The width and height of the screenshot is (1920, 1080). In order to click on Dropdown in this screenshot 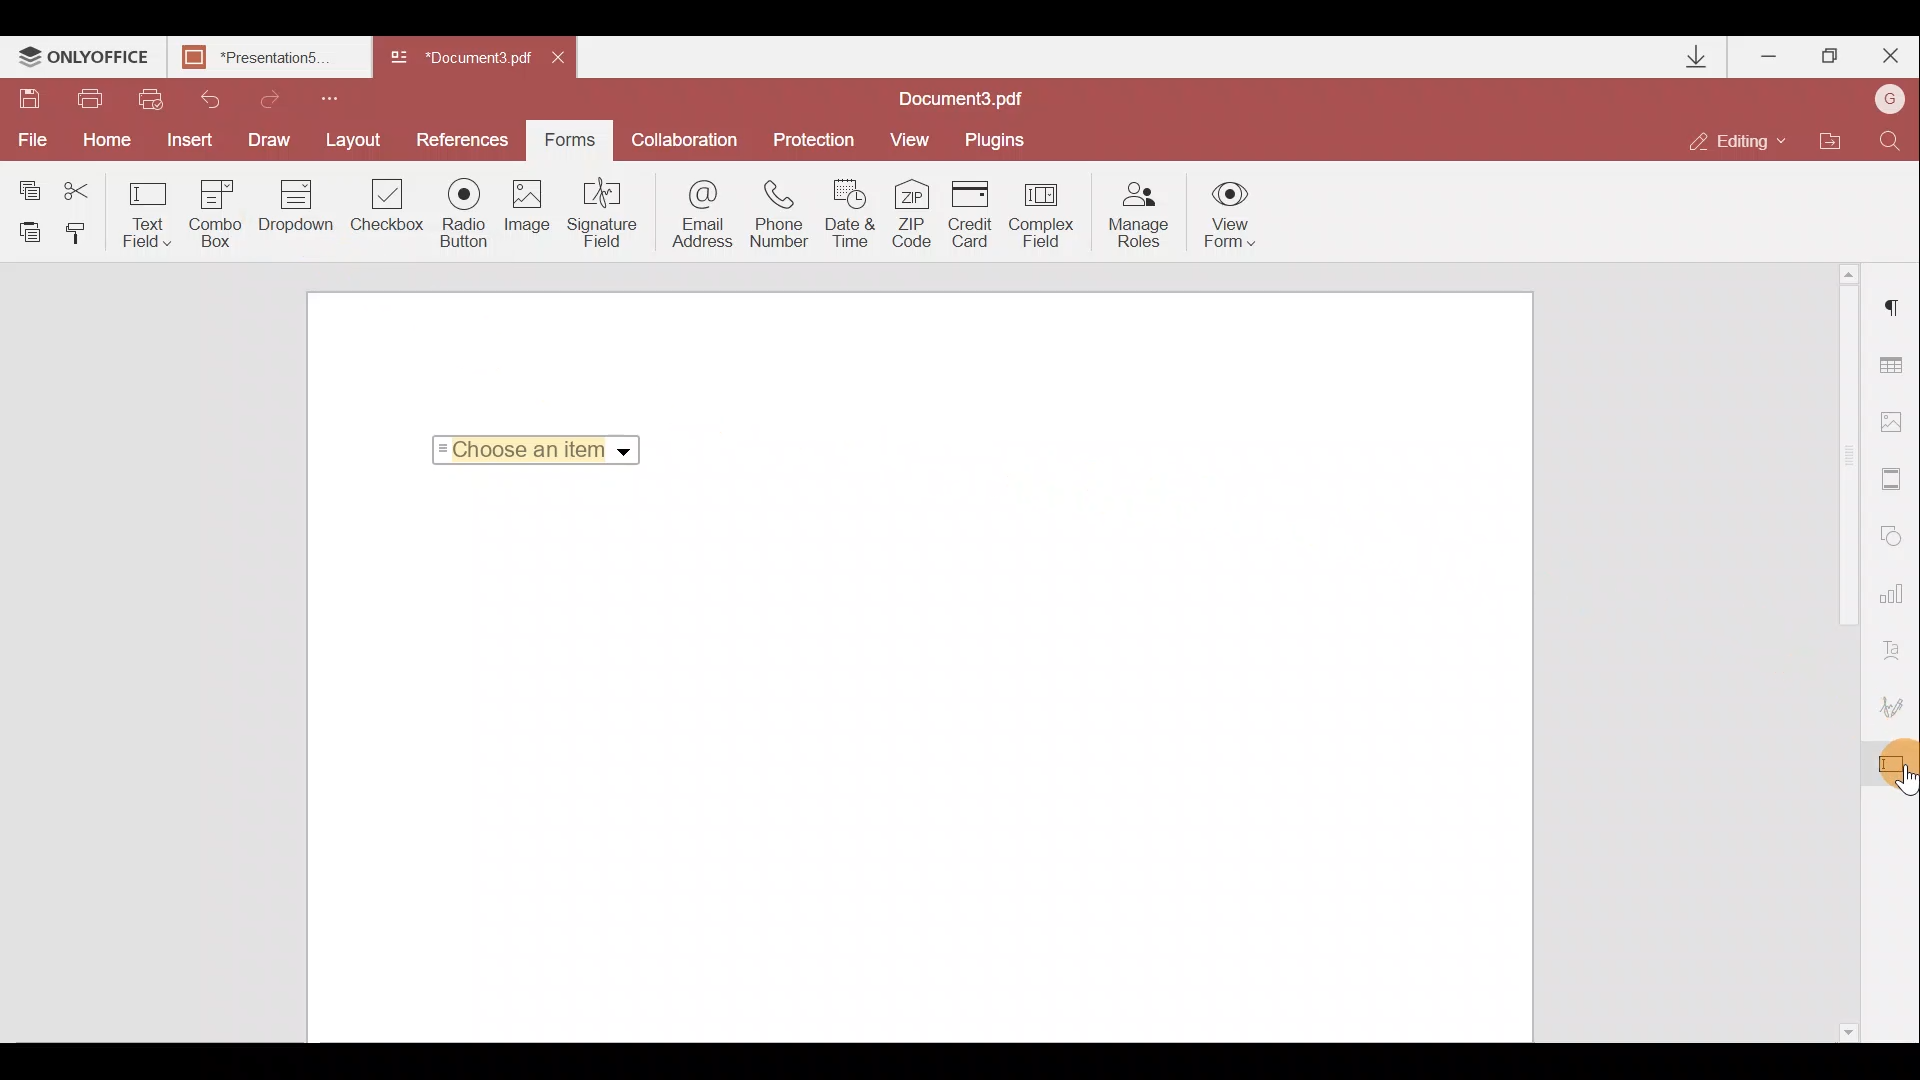, I will do `click(623, 451)`.